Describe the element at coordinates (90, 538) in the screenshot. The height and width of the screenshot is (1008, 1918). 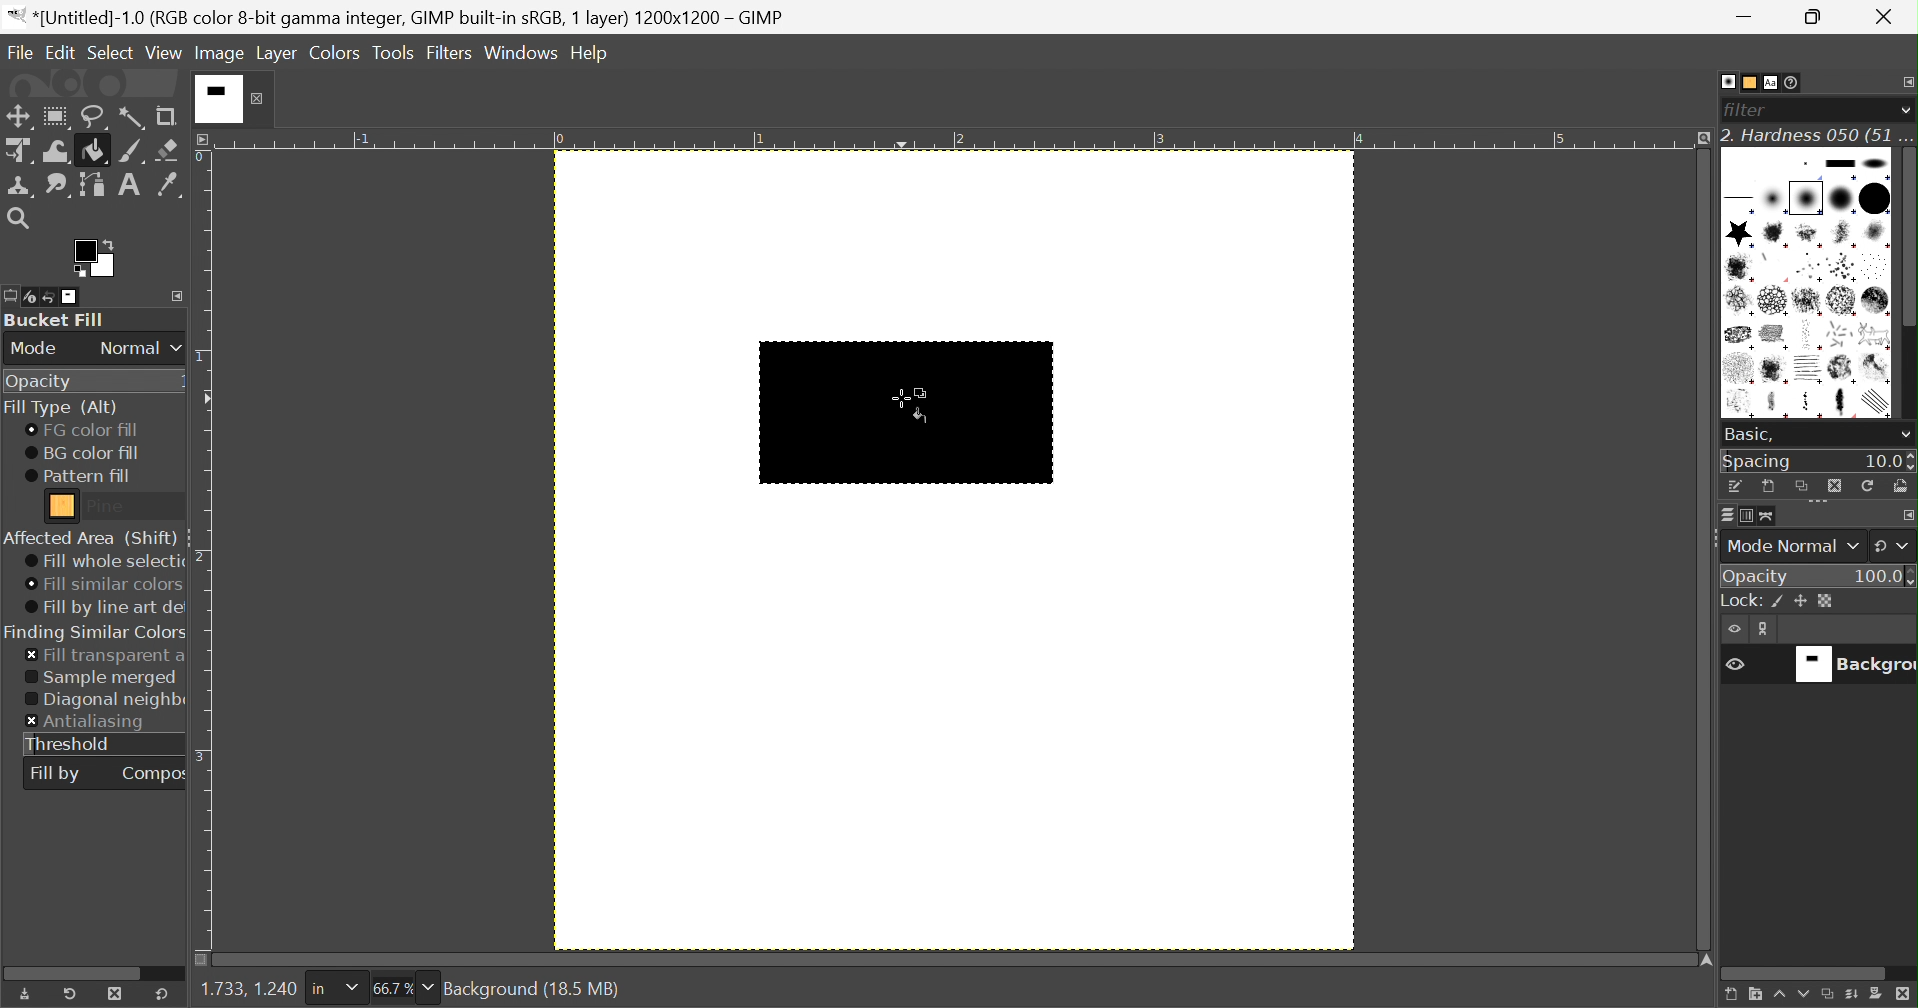
I see `Affected Area` at that location.